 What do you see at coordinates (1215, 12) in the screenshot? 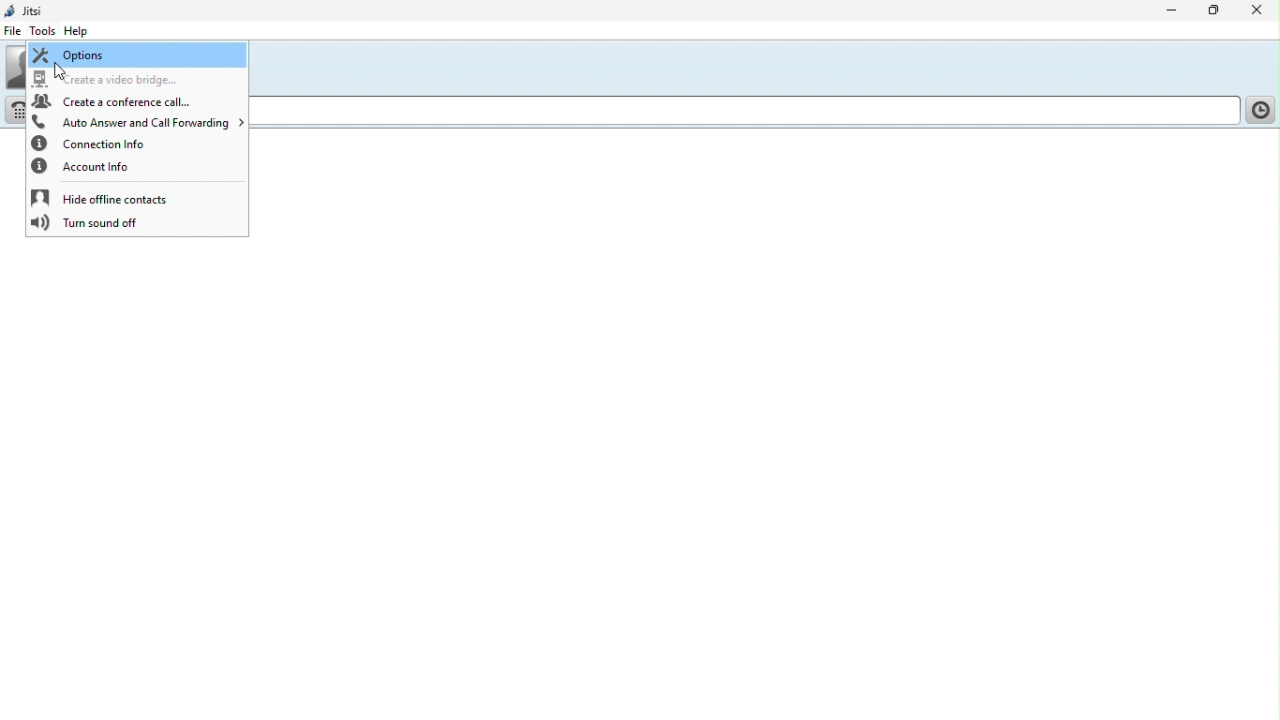
I see `Restore` at bounding box center [1215, 12].